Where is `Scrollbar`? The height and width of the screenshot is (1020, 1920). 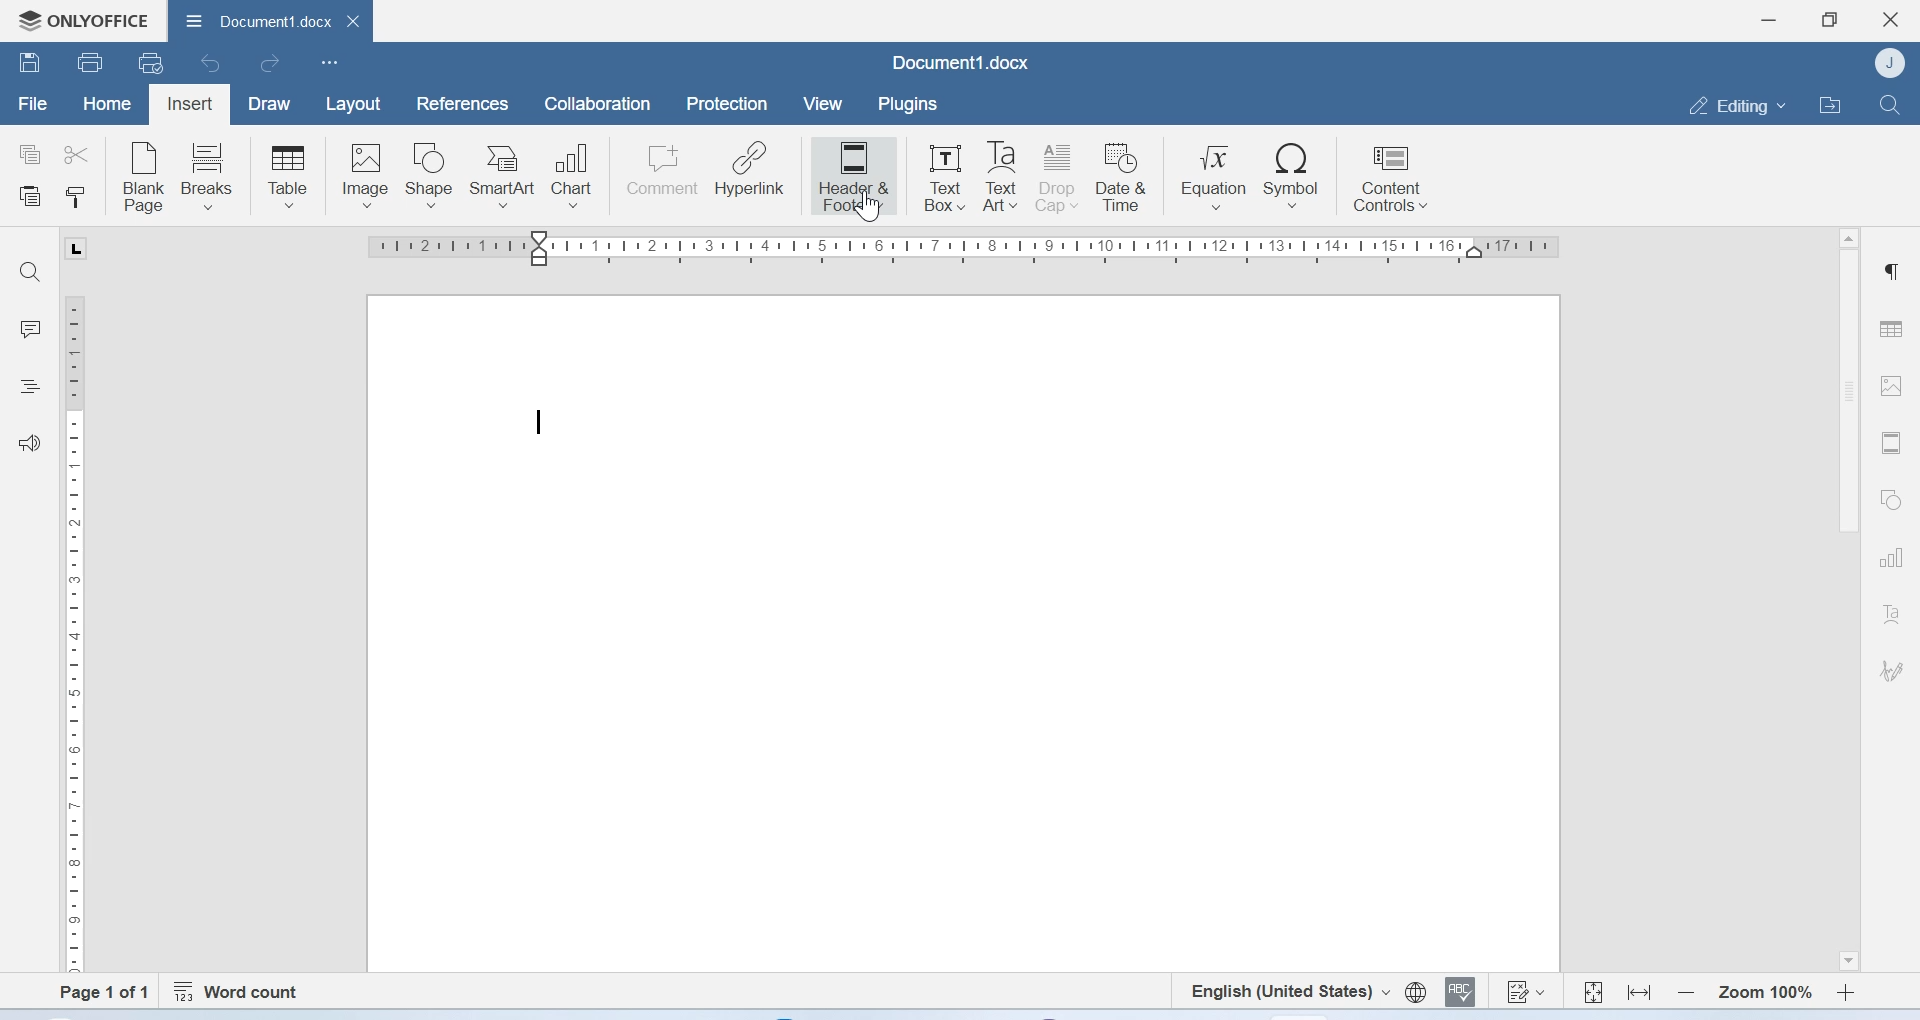 Scrollbar is located at coordinates (1843, 399).